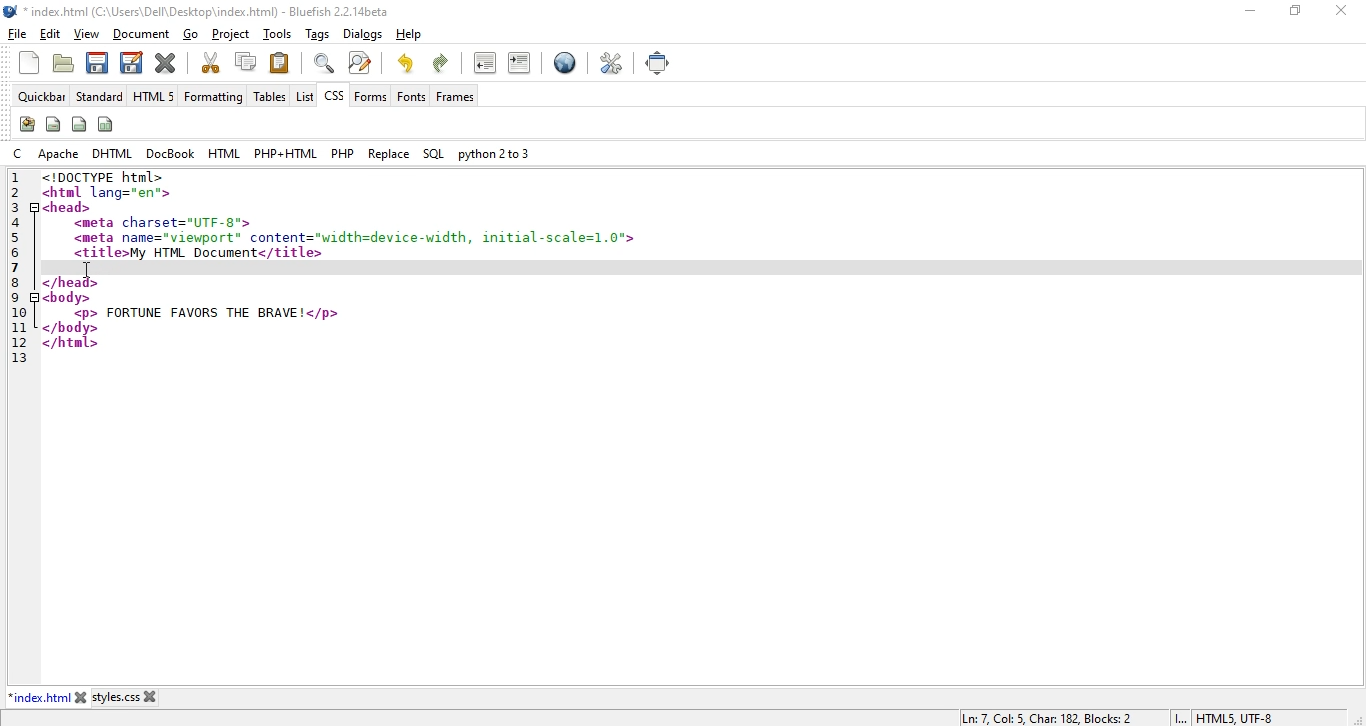 This screenshot has height=726, width=1366. Describe the element at coordinates (154, 97) in the screenshot. I see `html 5` at that location.